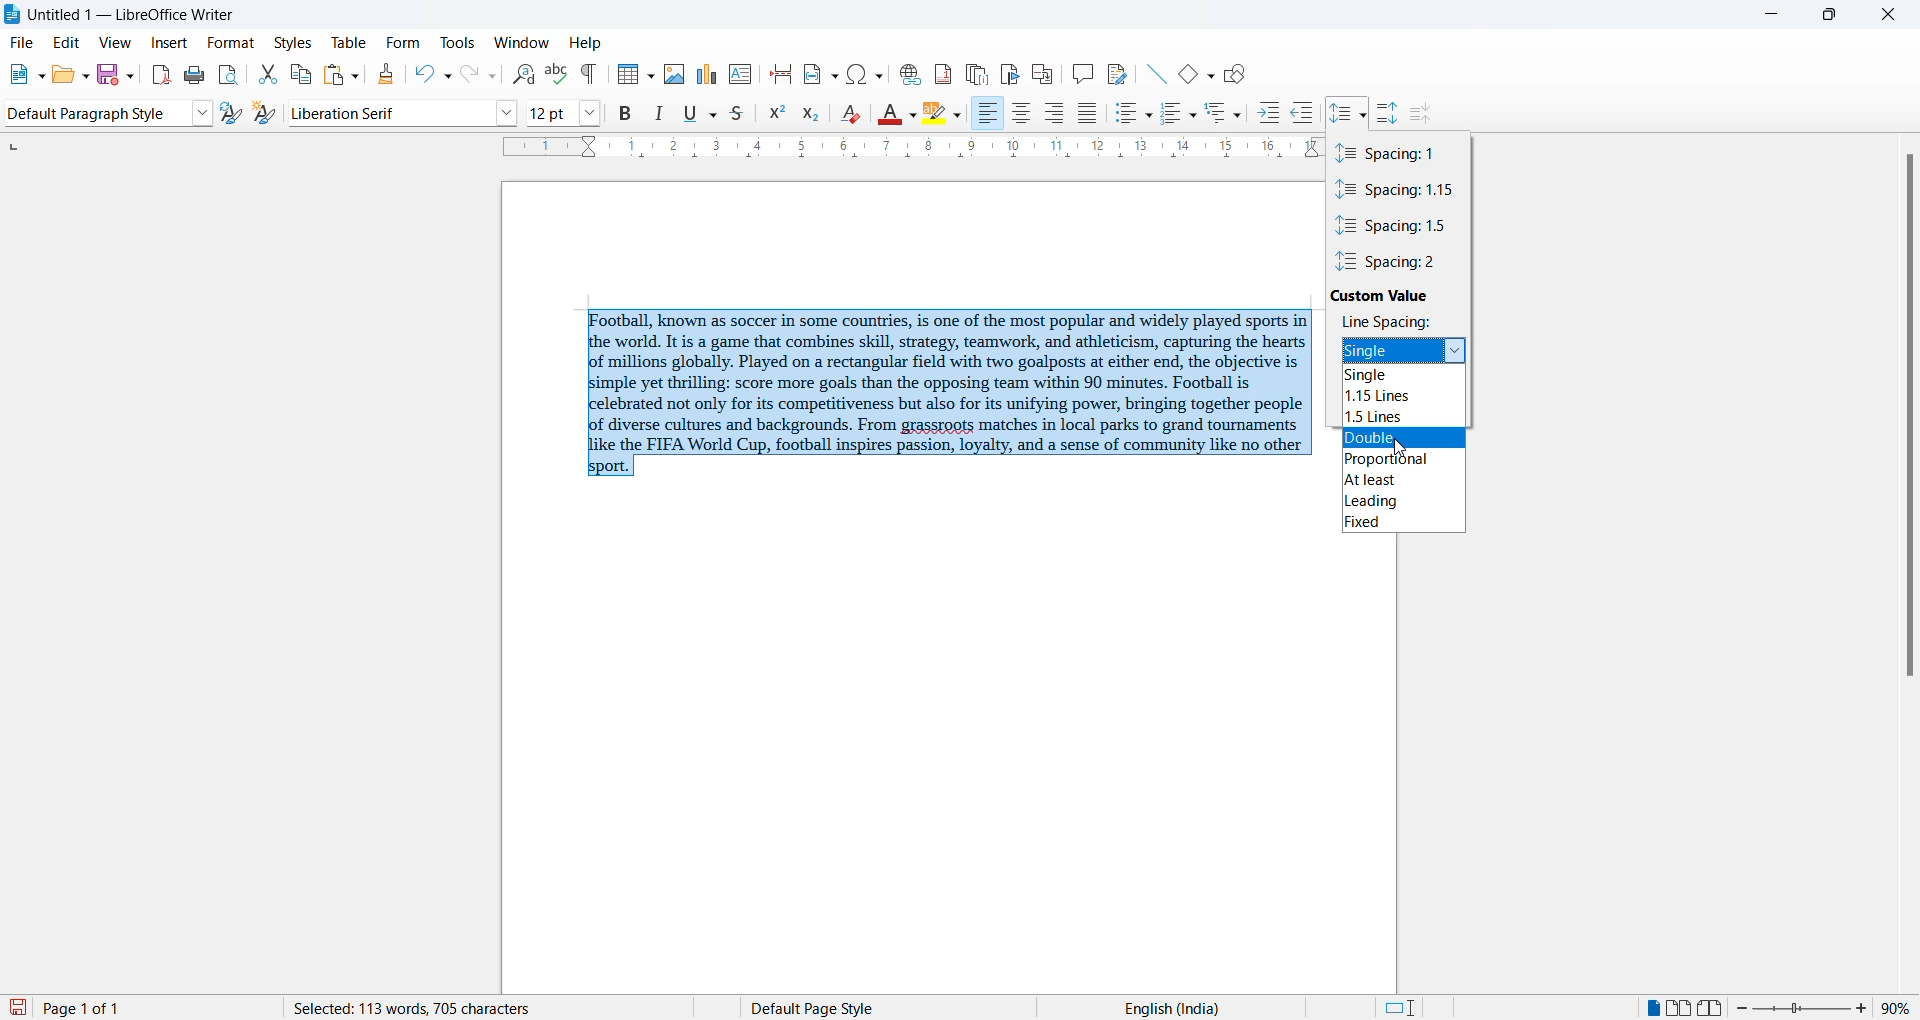 The width and height of the screenshot is (1920, 1020). I want to click on superscript, so click(778, 114).